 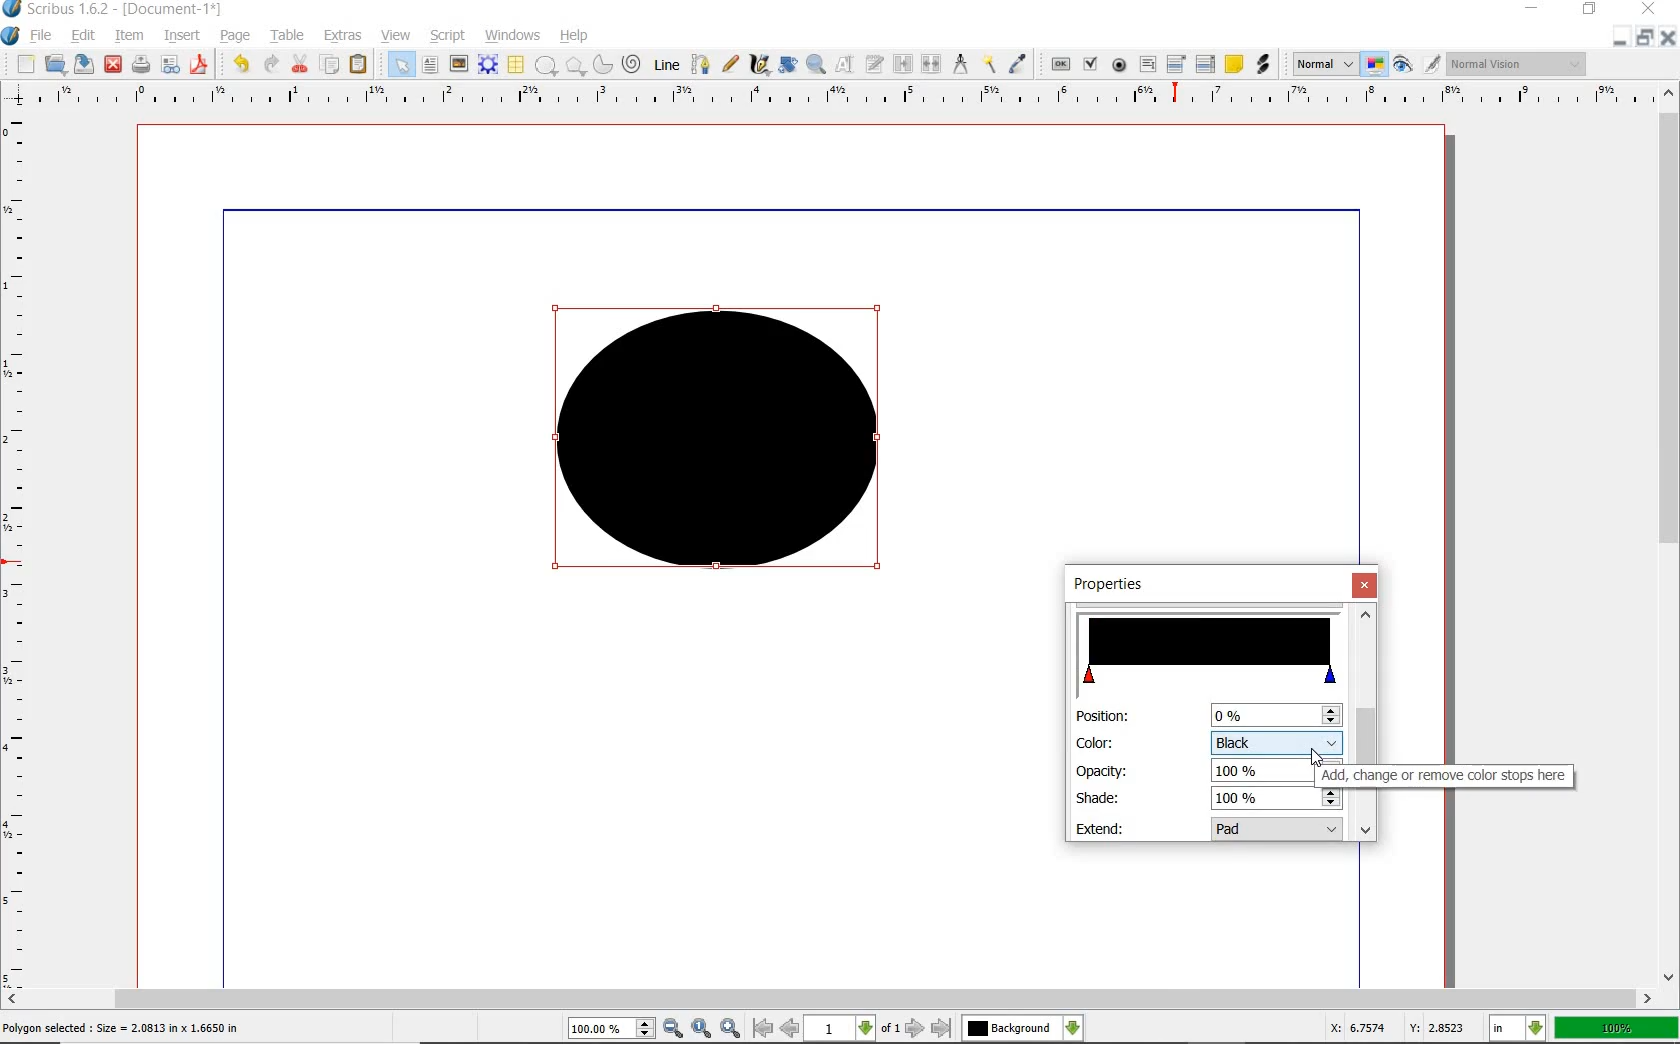 What do you see at coordinates (575, 66) in the screenshot?
I see `POLYGON` at bounding box center [575, 66].